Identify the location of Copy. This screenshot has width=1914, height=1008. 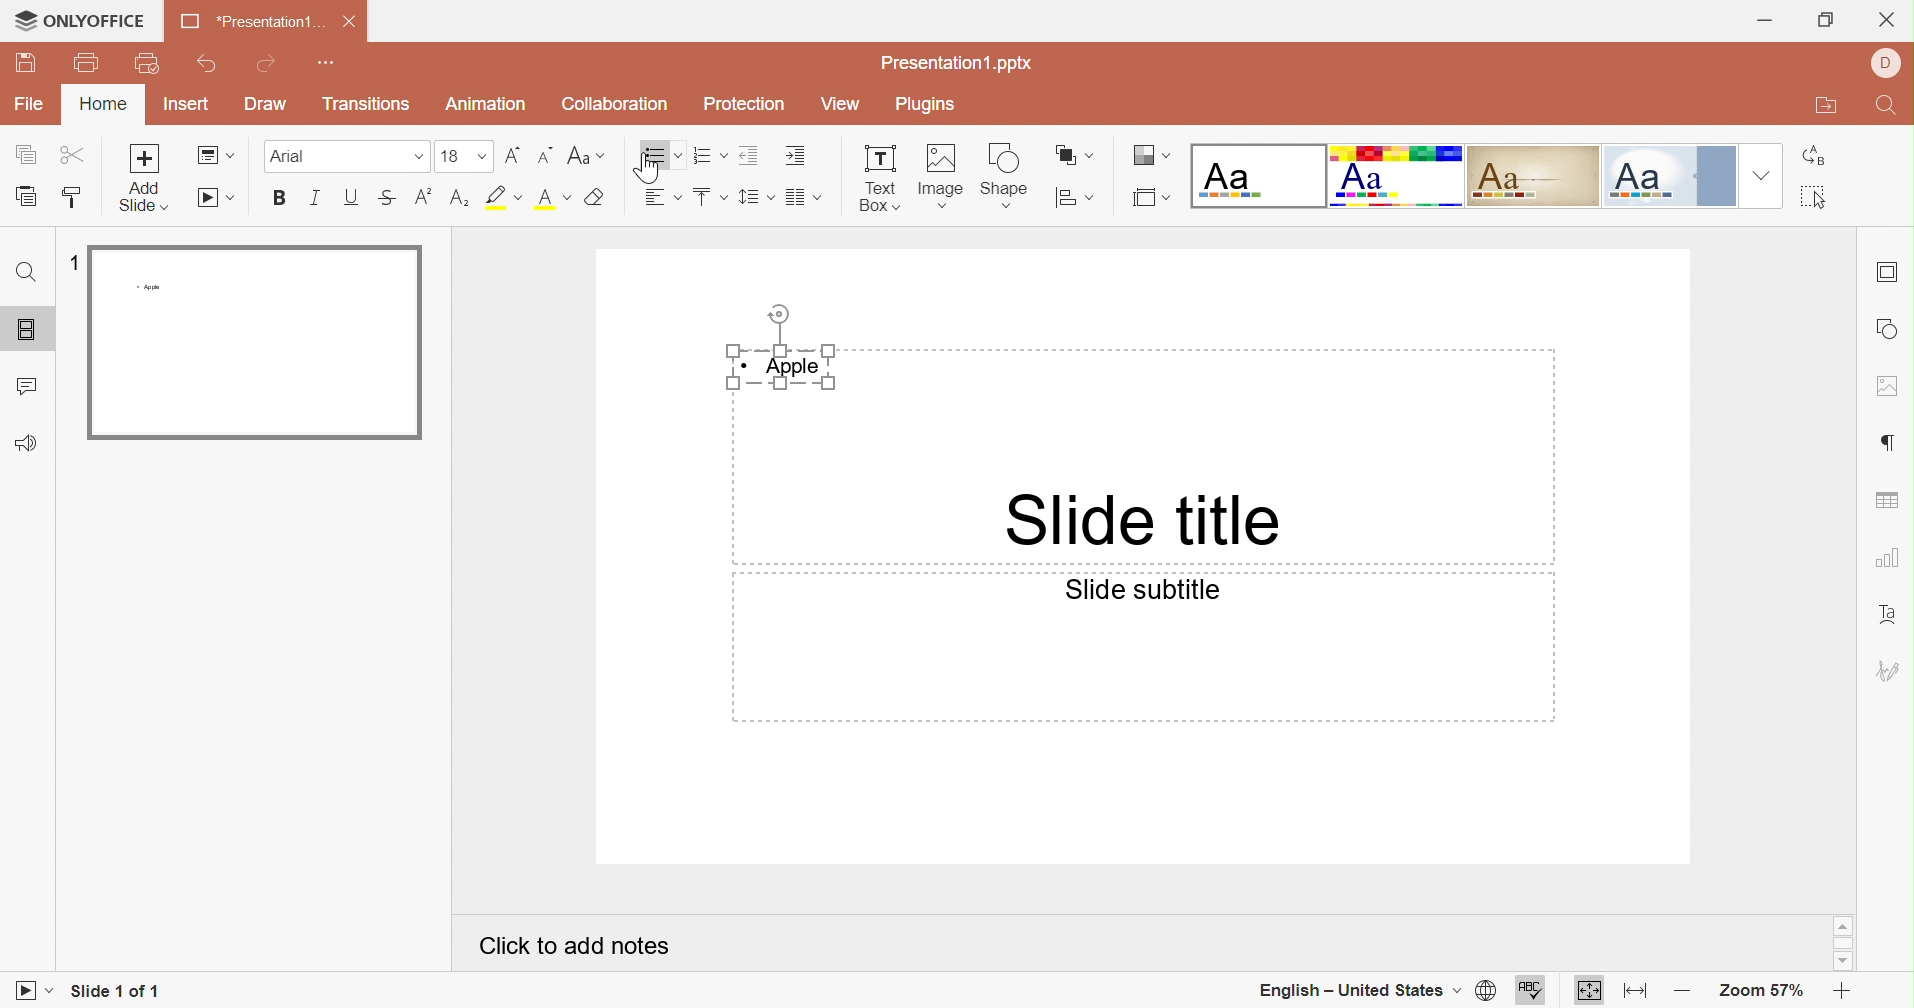
(26, 156).